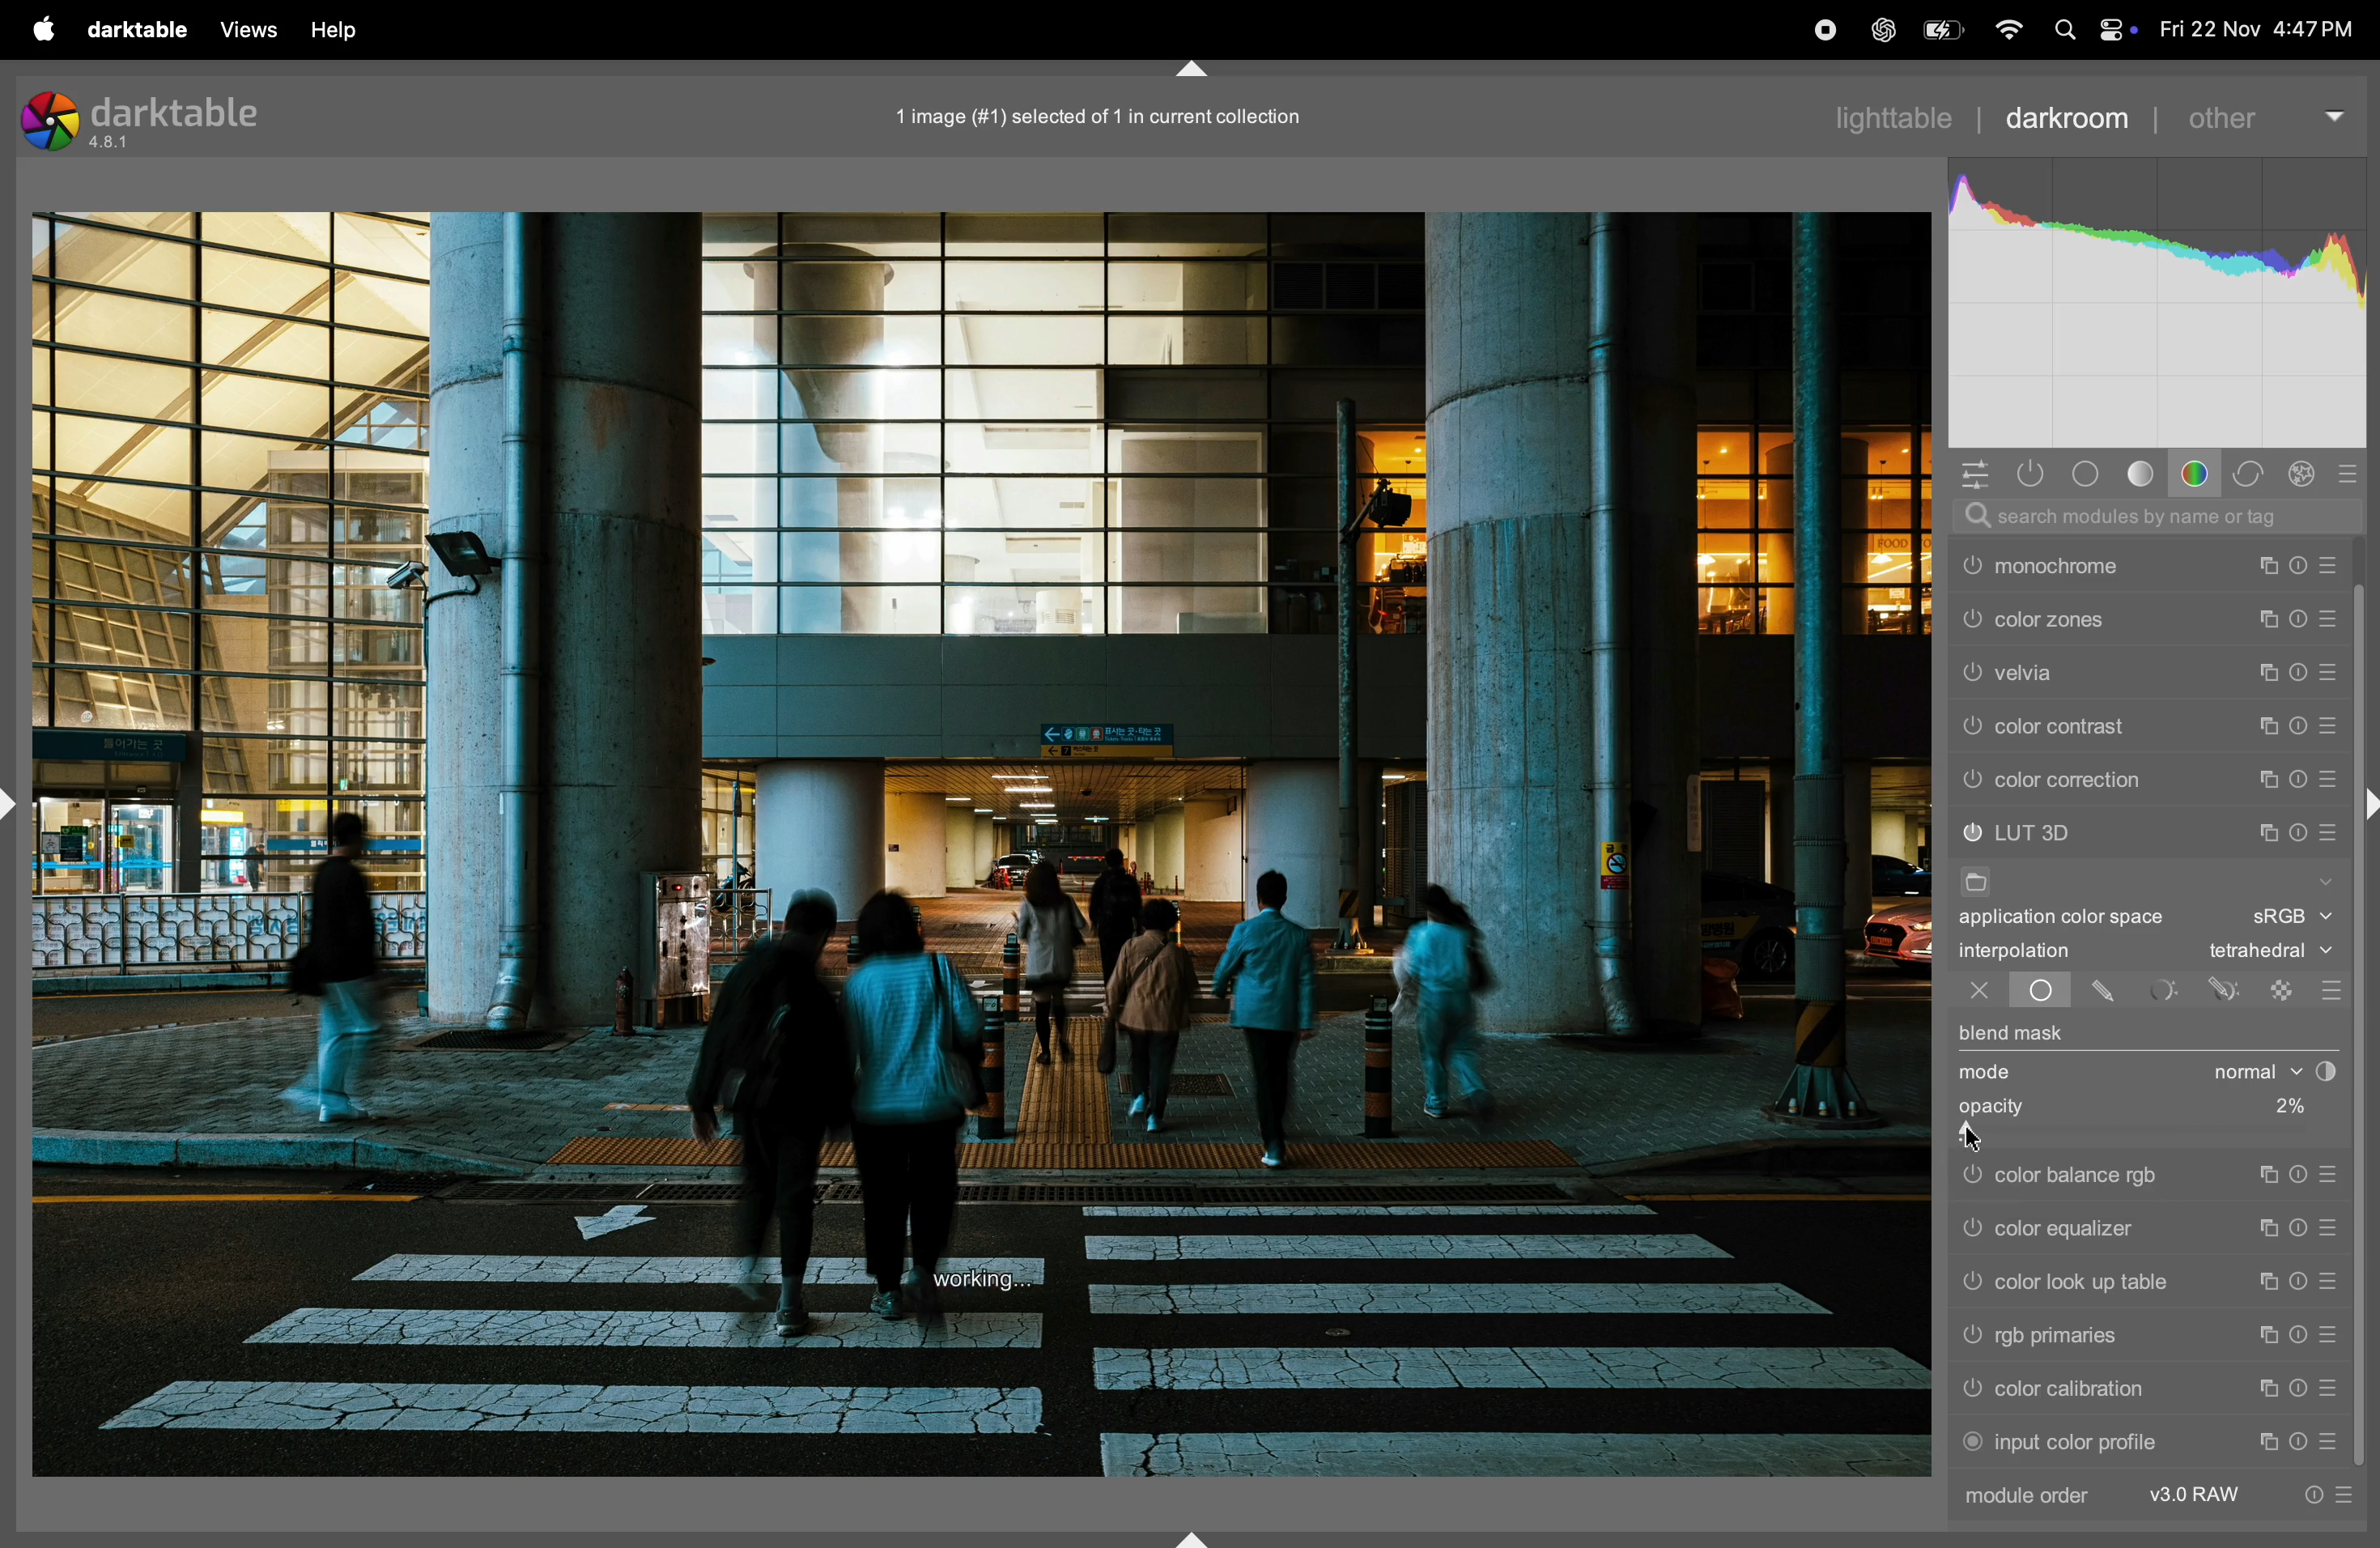  What do you see at coordinates (2303, 1391) in the screenshot?
I see `reset` at bounding box center [2303, 1391].